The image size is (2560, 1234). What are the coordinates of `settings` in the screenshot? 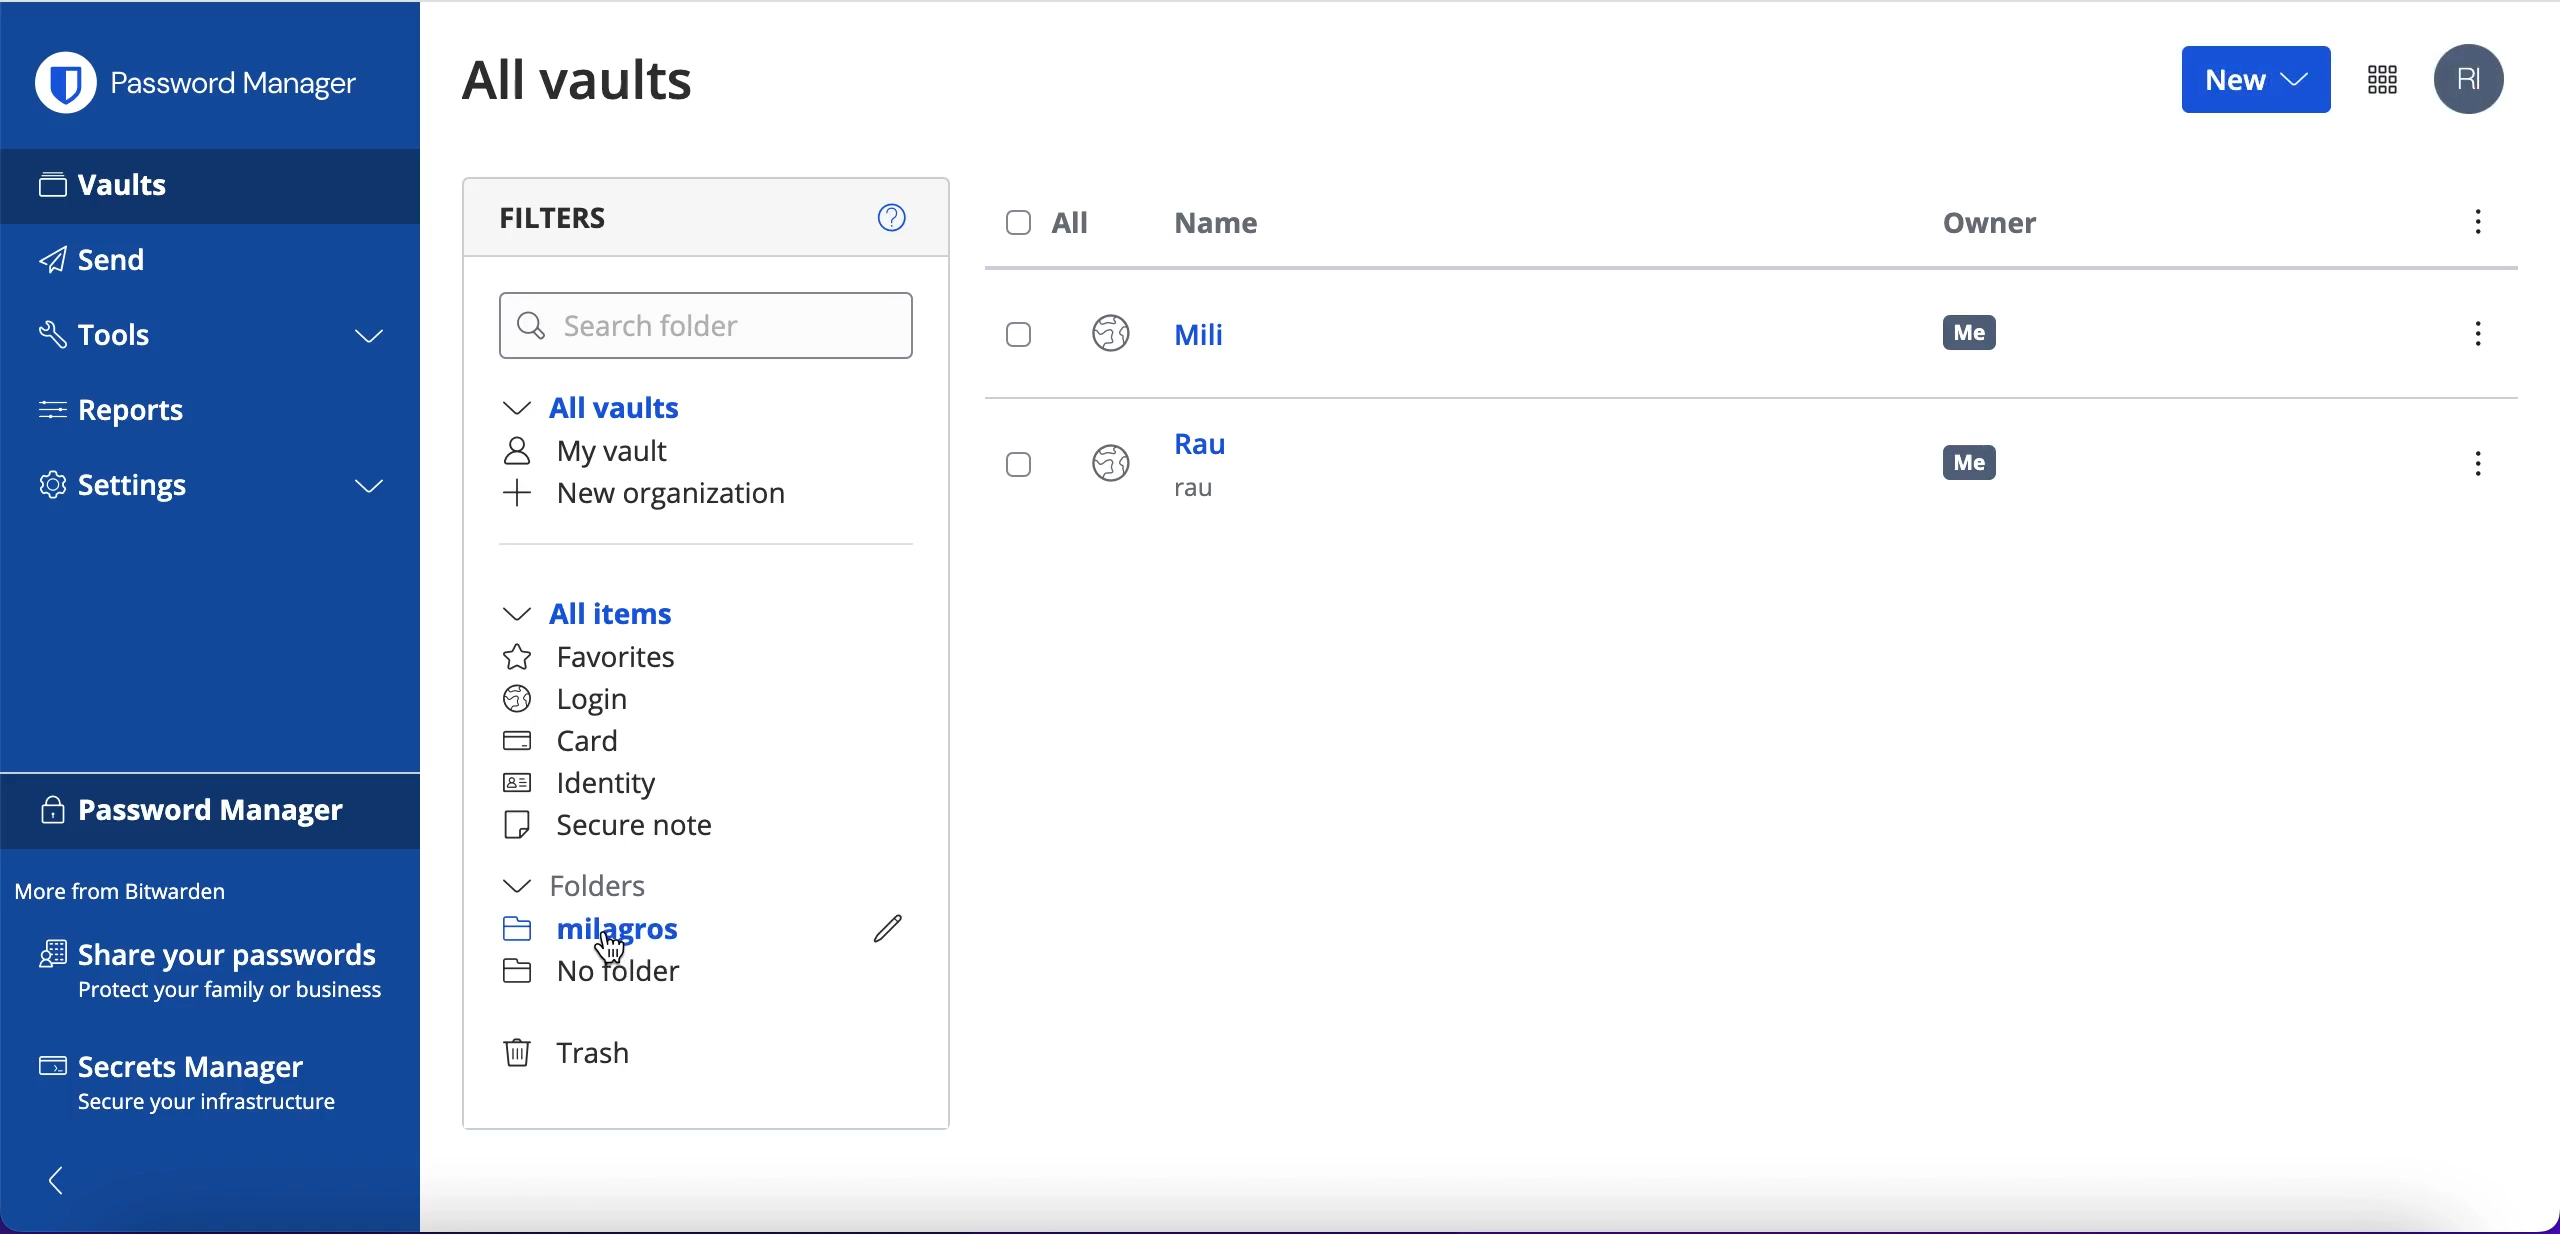 It's located at (210, 492).